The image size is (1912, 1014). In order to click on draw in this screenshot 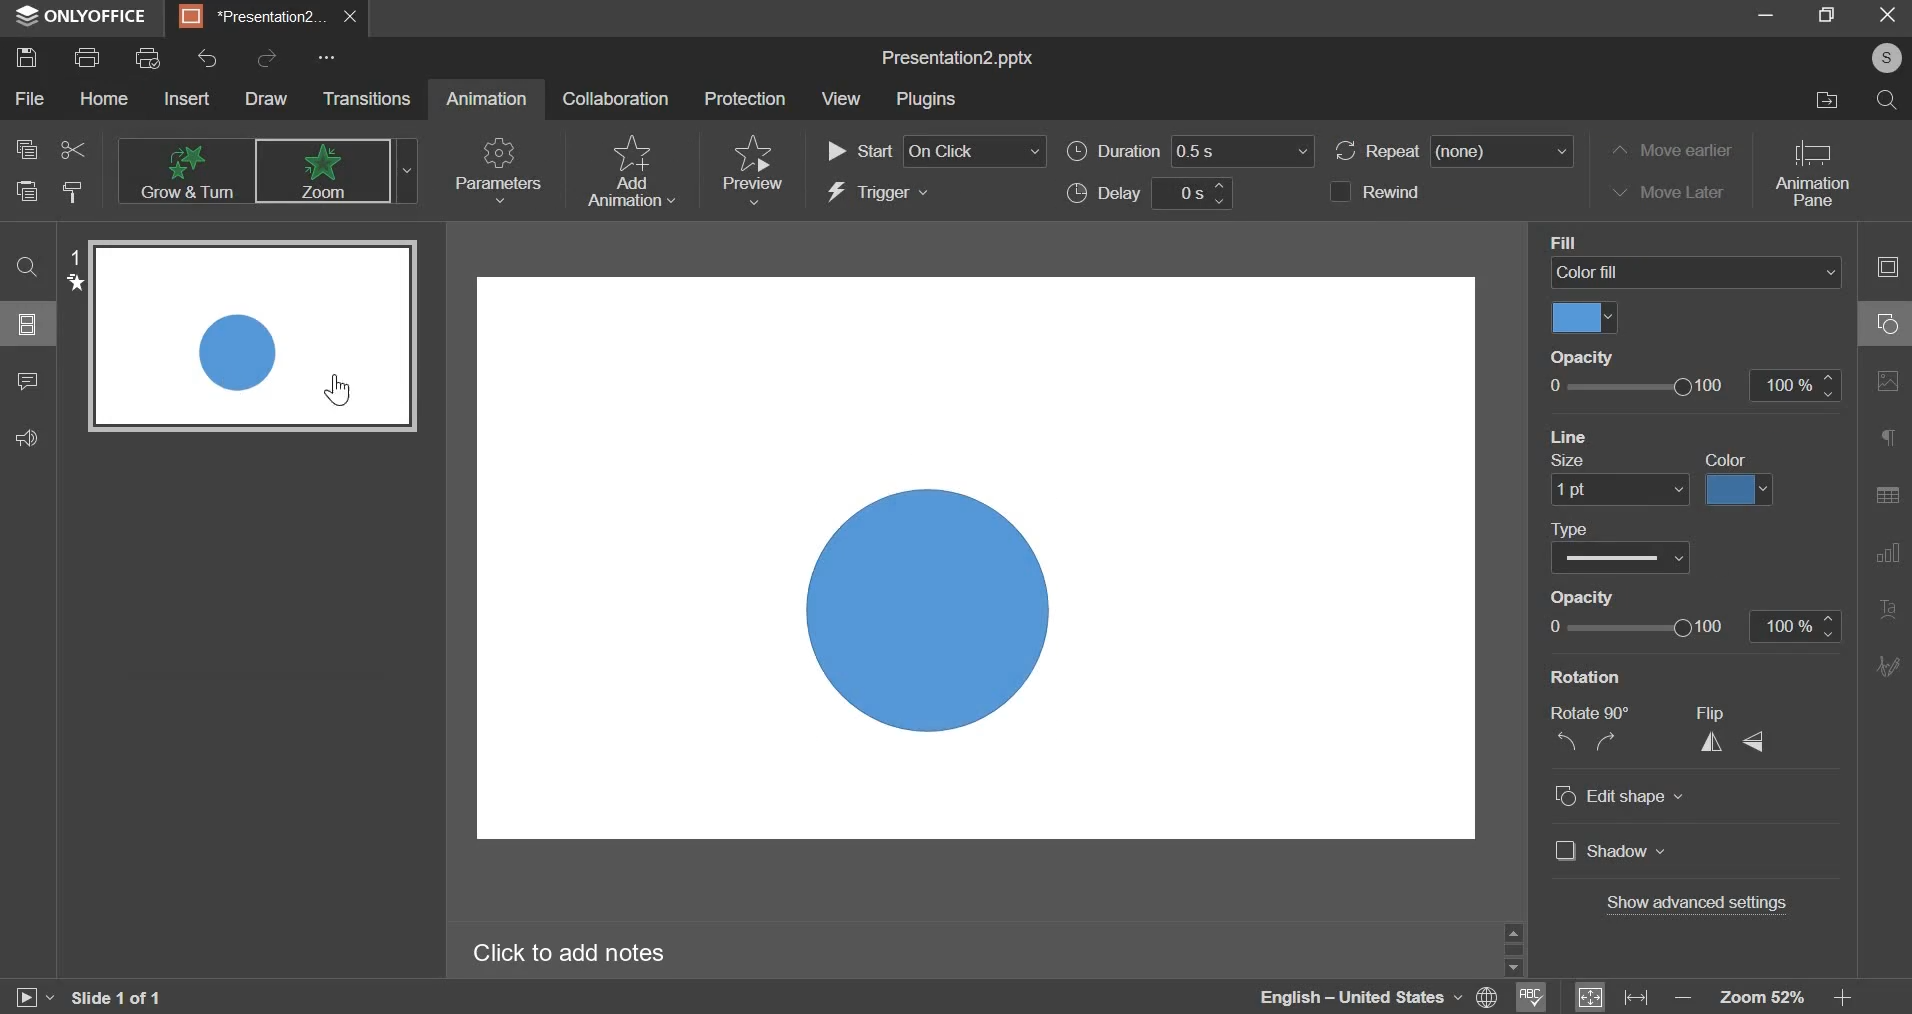, I will do `click(268, 99)`.